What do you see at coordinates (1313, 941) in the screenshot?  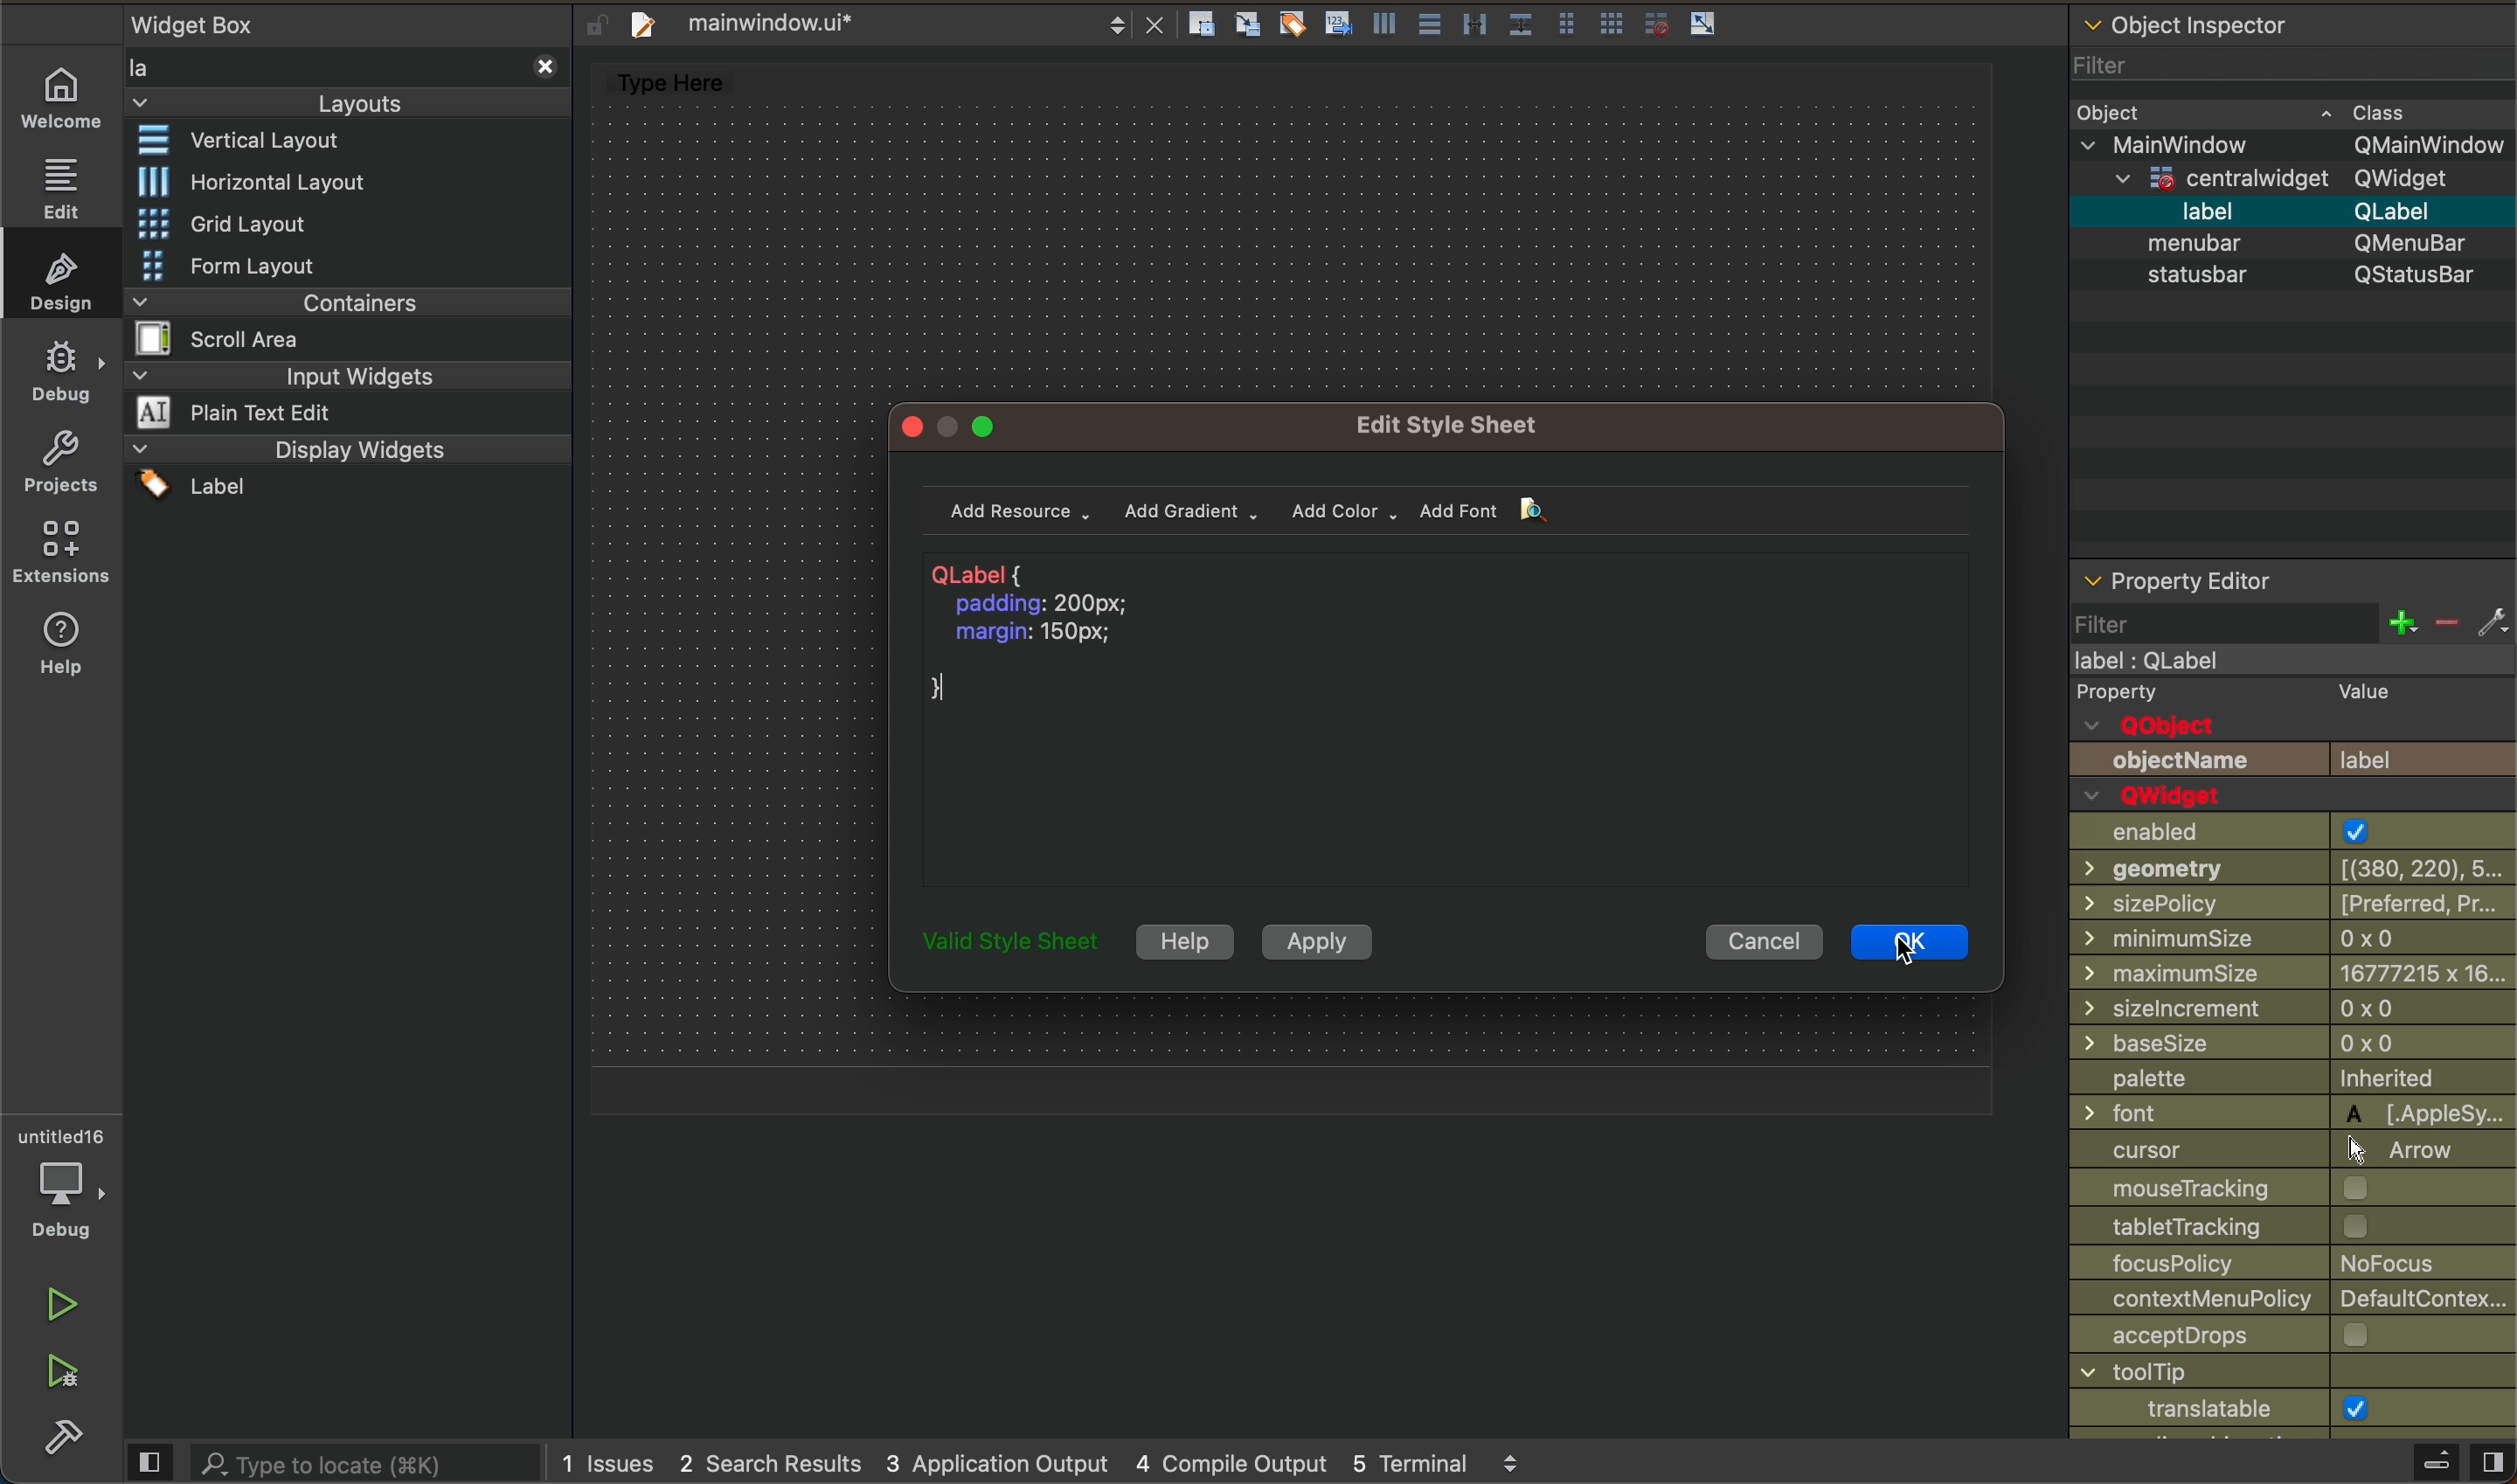 I see `apply` at bounding box center [1313, 941].